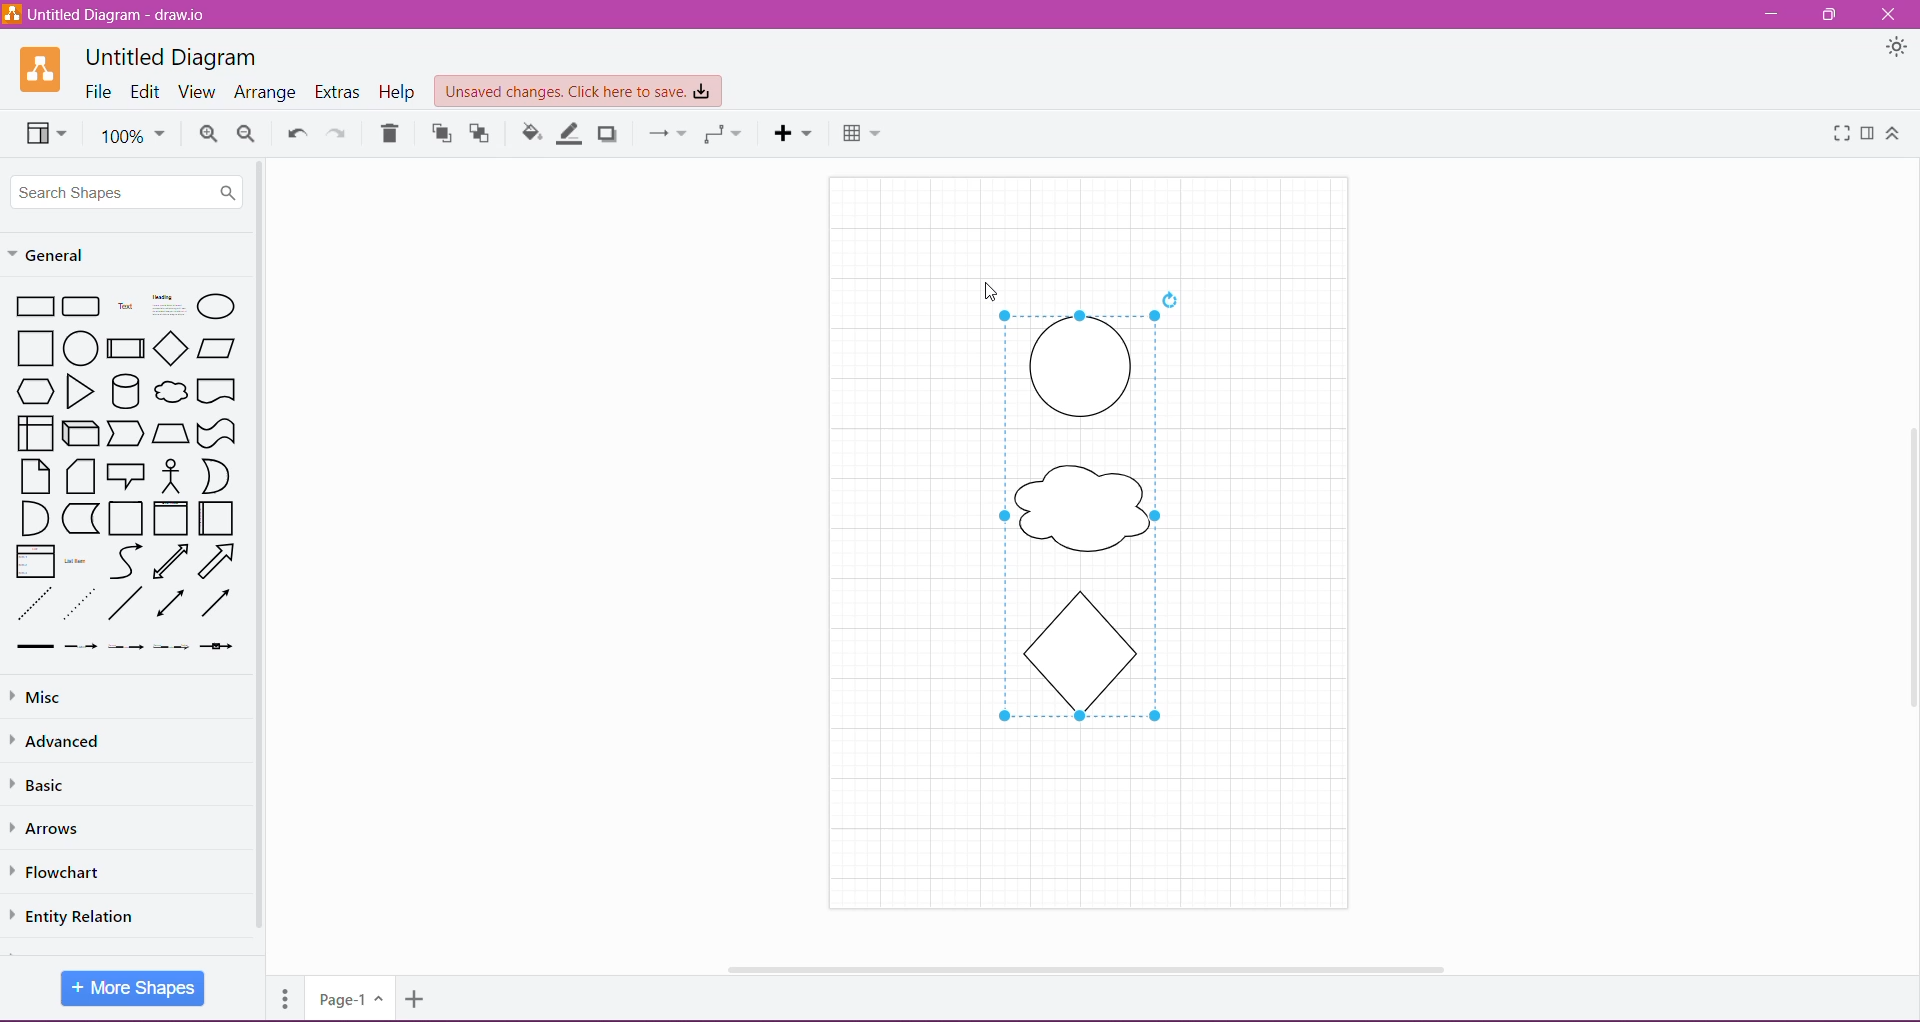 The image size is (1920, 1022). I want to click on Vertical Scroll Bar, so click(260, 547).